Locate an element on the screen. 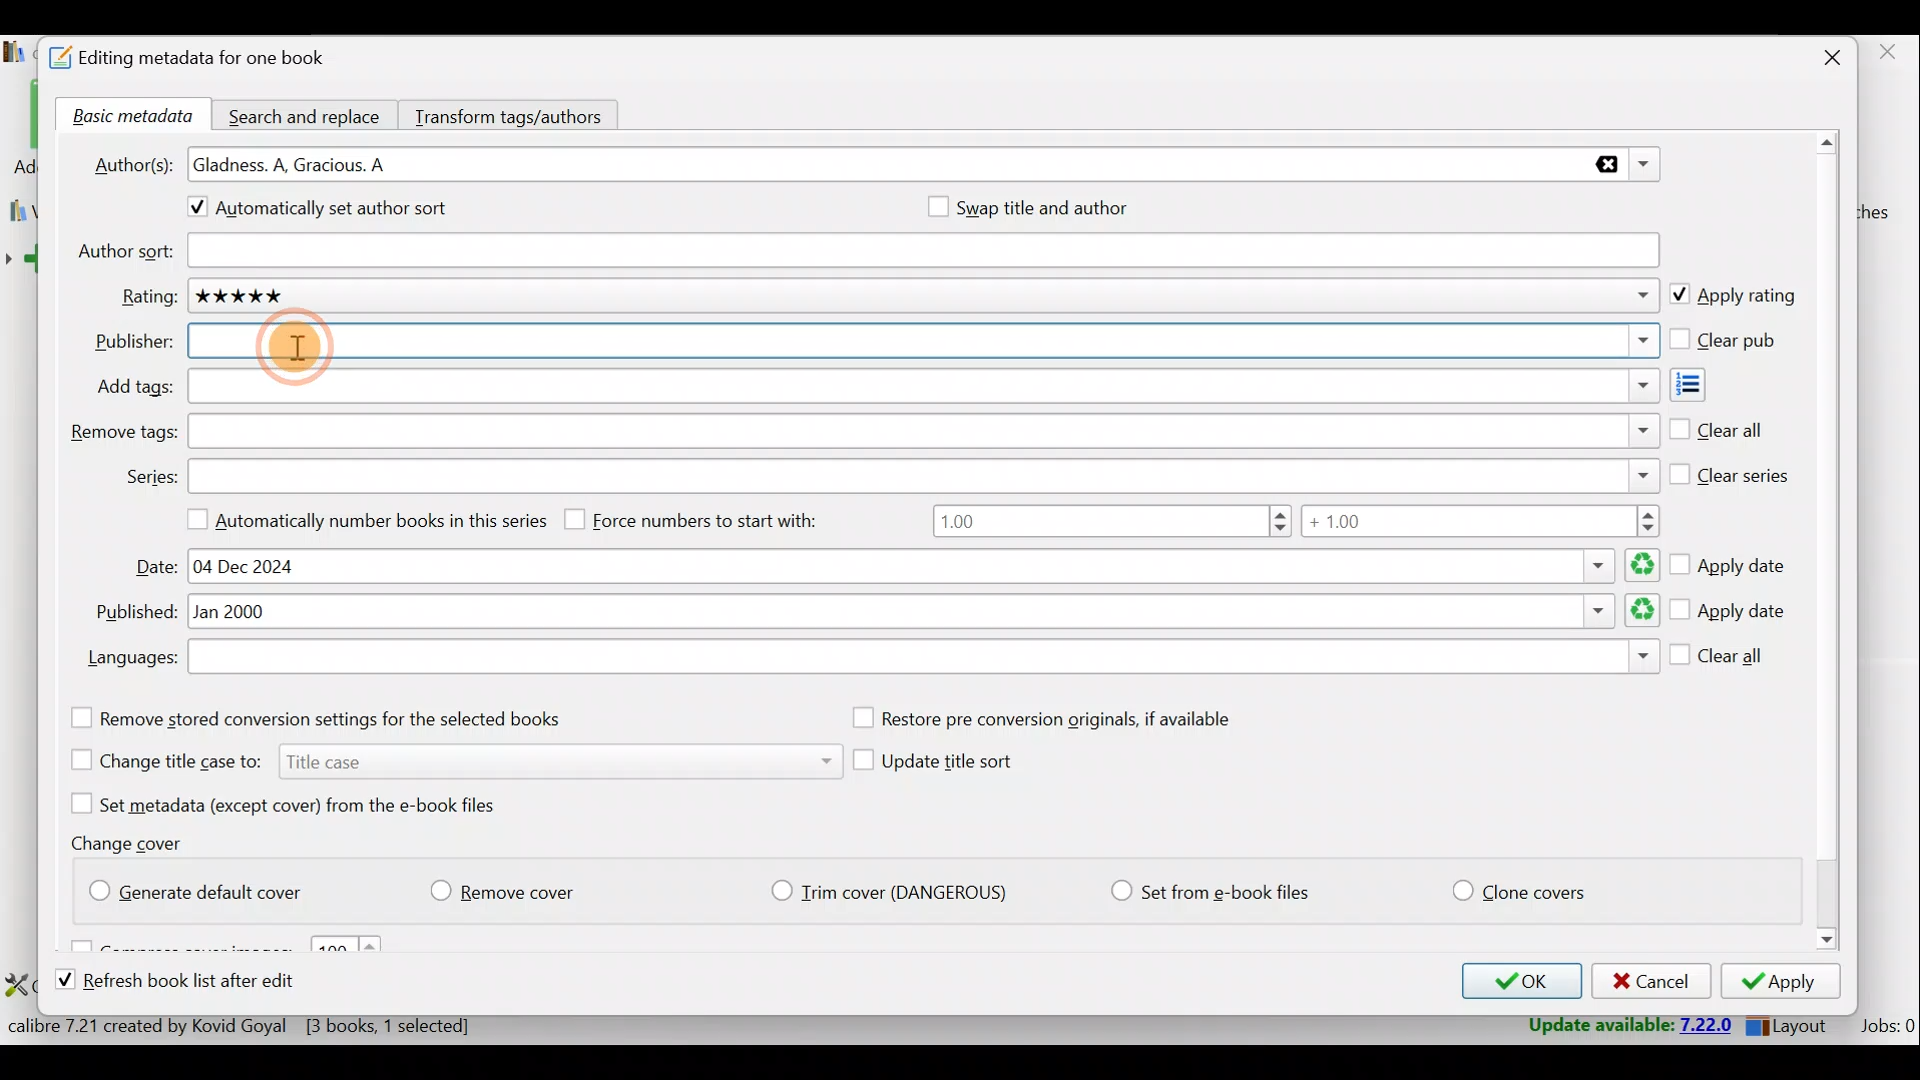  Remove cover is located at coordinates (515, 887).